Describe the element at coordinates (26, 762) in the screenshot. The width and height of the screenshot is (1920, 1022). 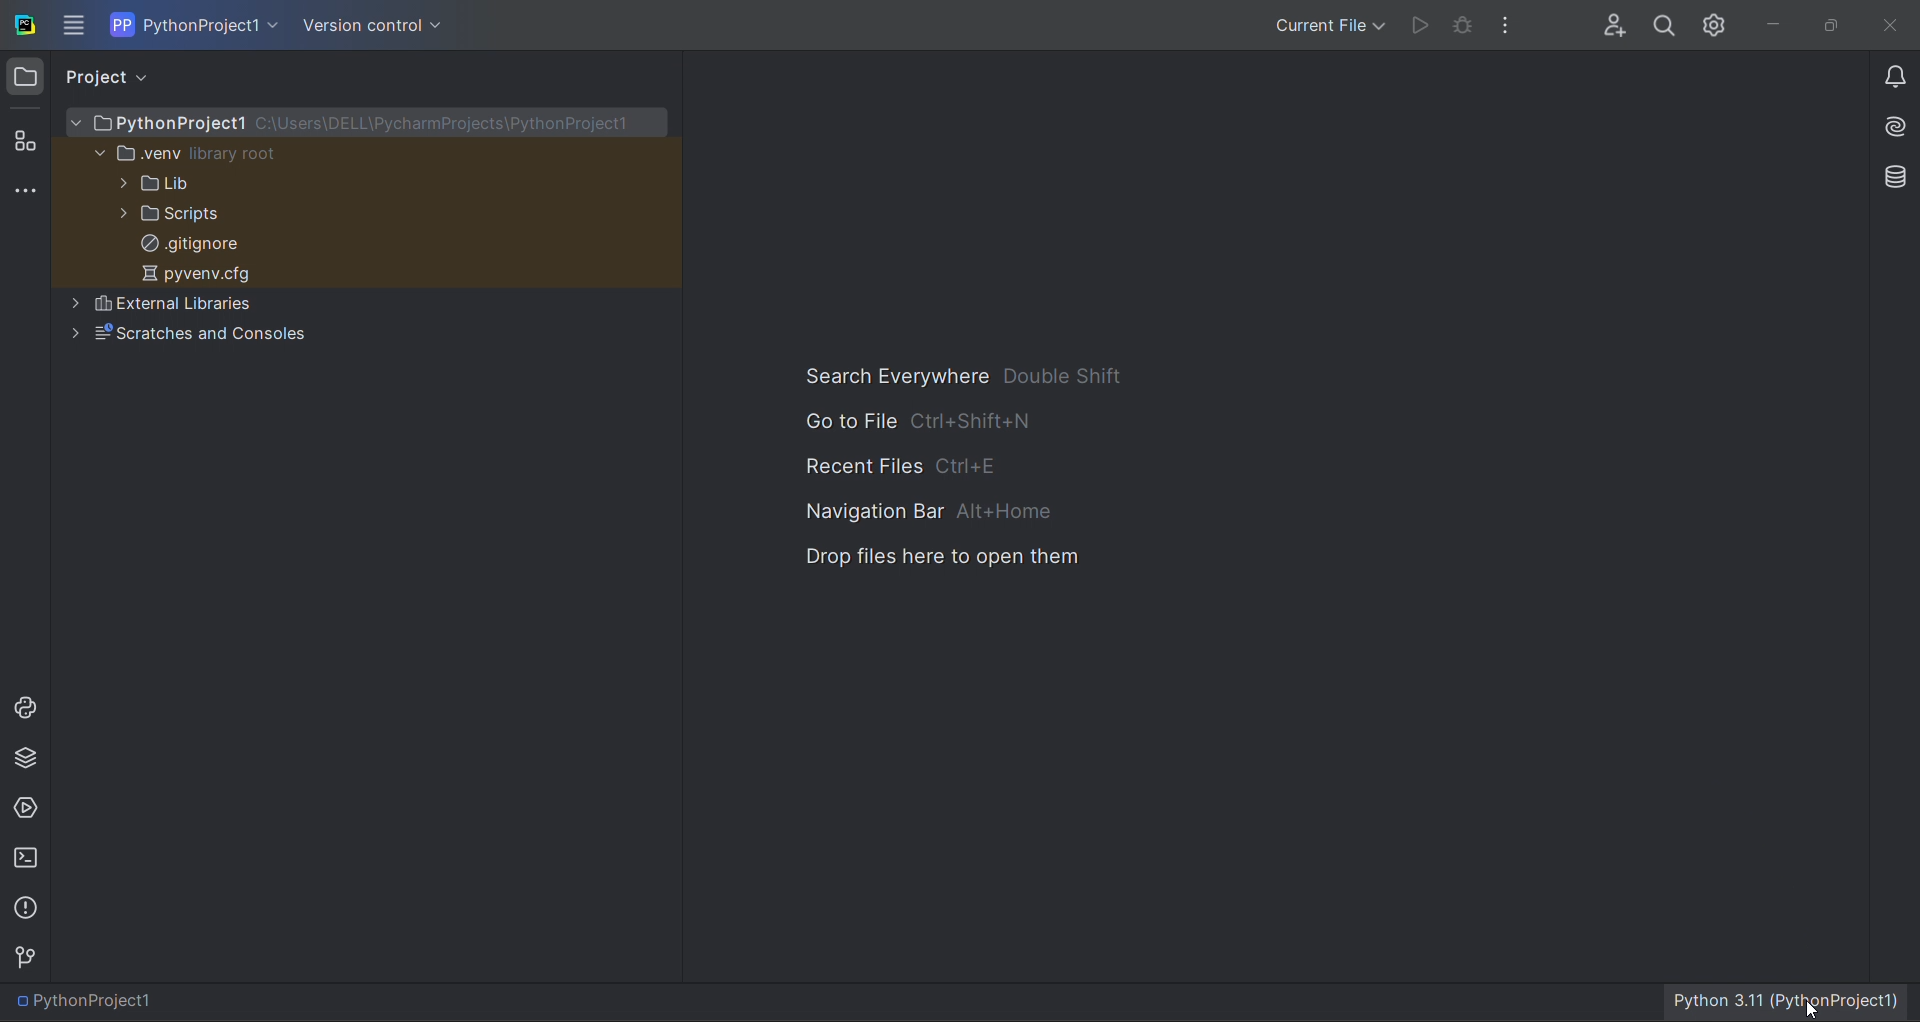
I see `python package` at that location.